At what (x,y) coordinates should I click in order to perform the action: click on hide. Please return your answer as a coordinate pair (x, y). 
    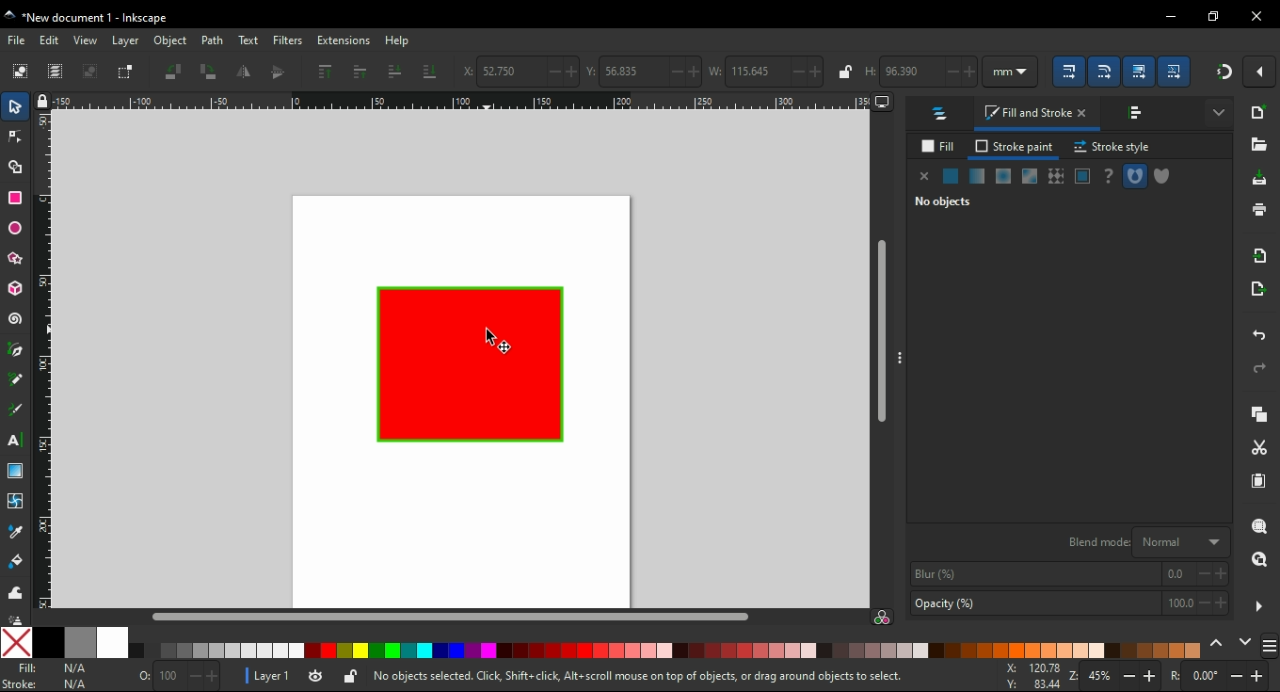
    Looking at the image, I should click on (899, 354).